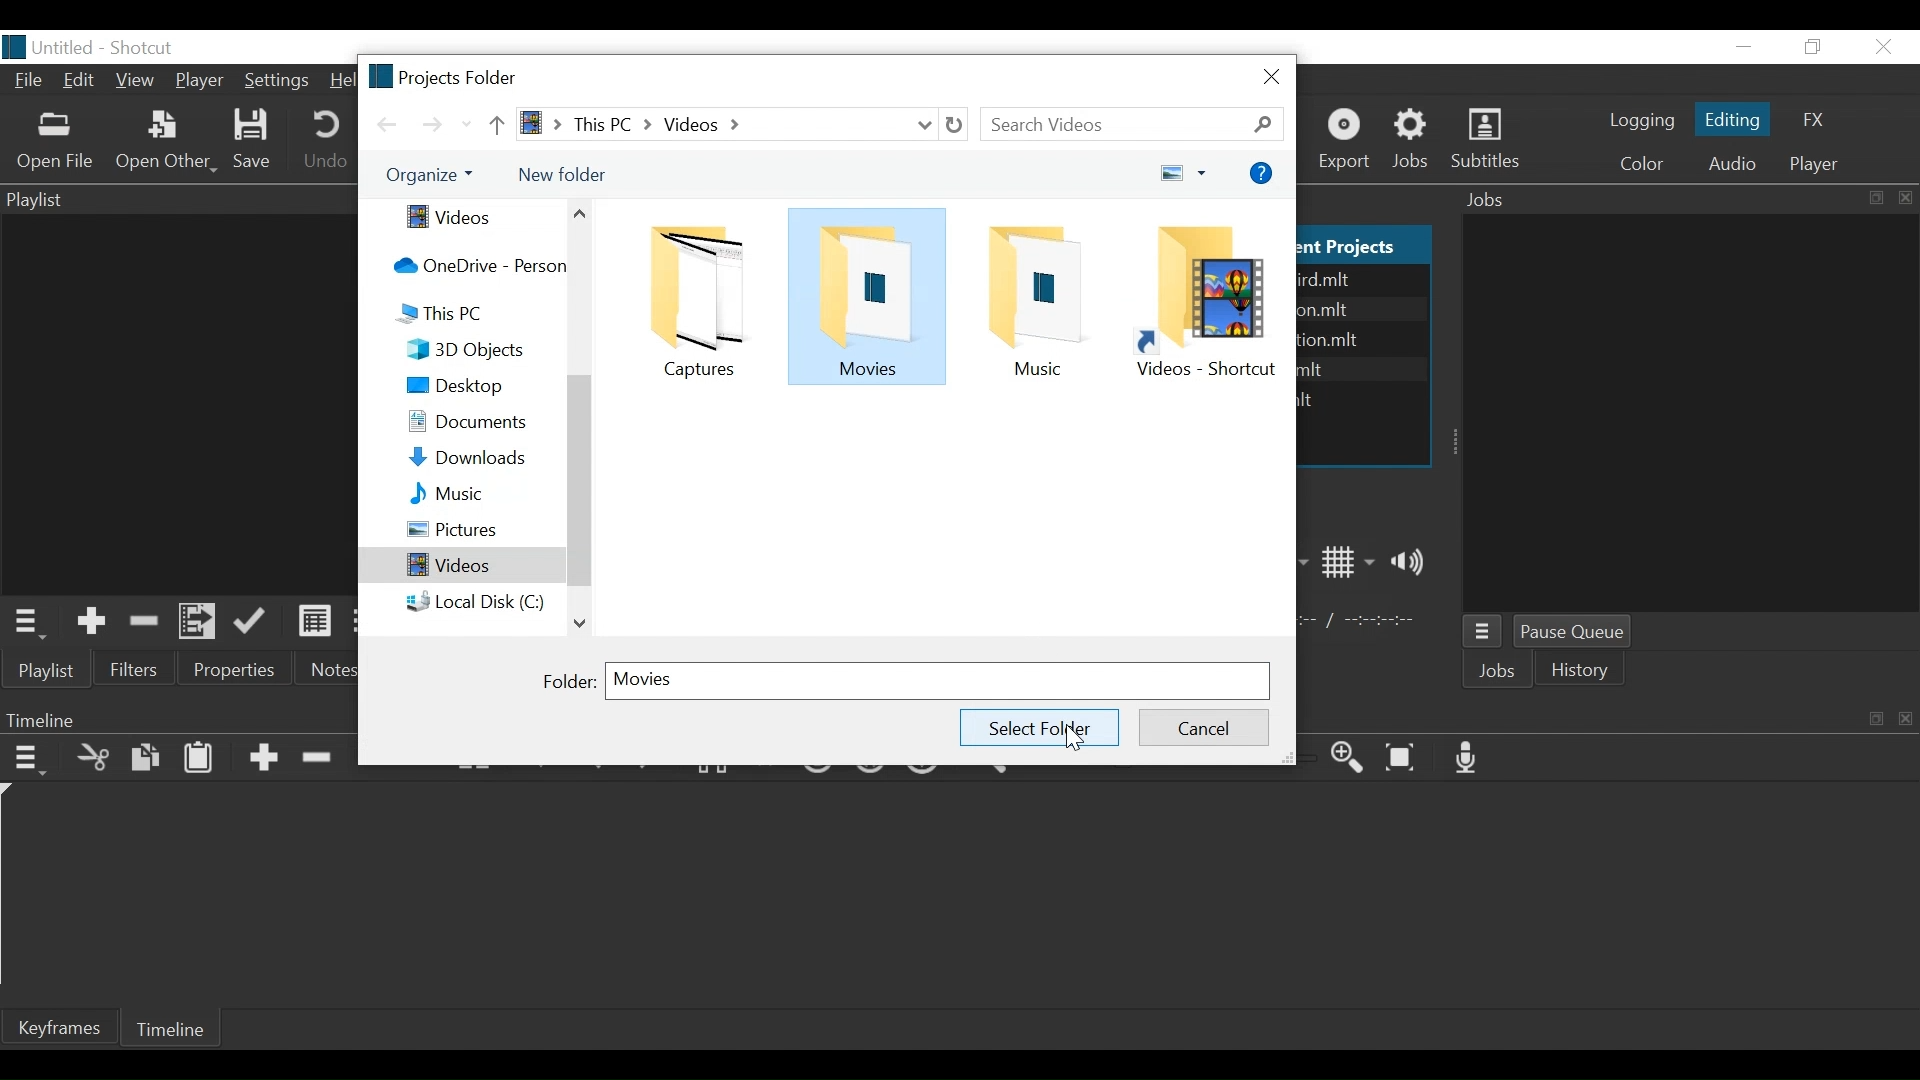 Image resolution: width=1920 pixels, height=1080 pixels. I want to click on Scroll down, so click(580, 623).